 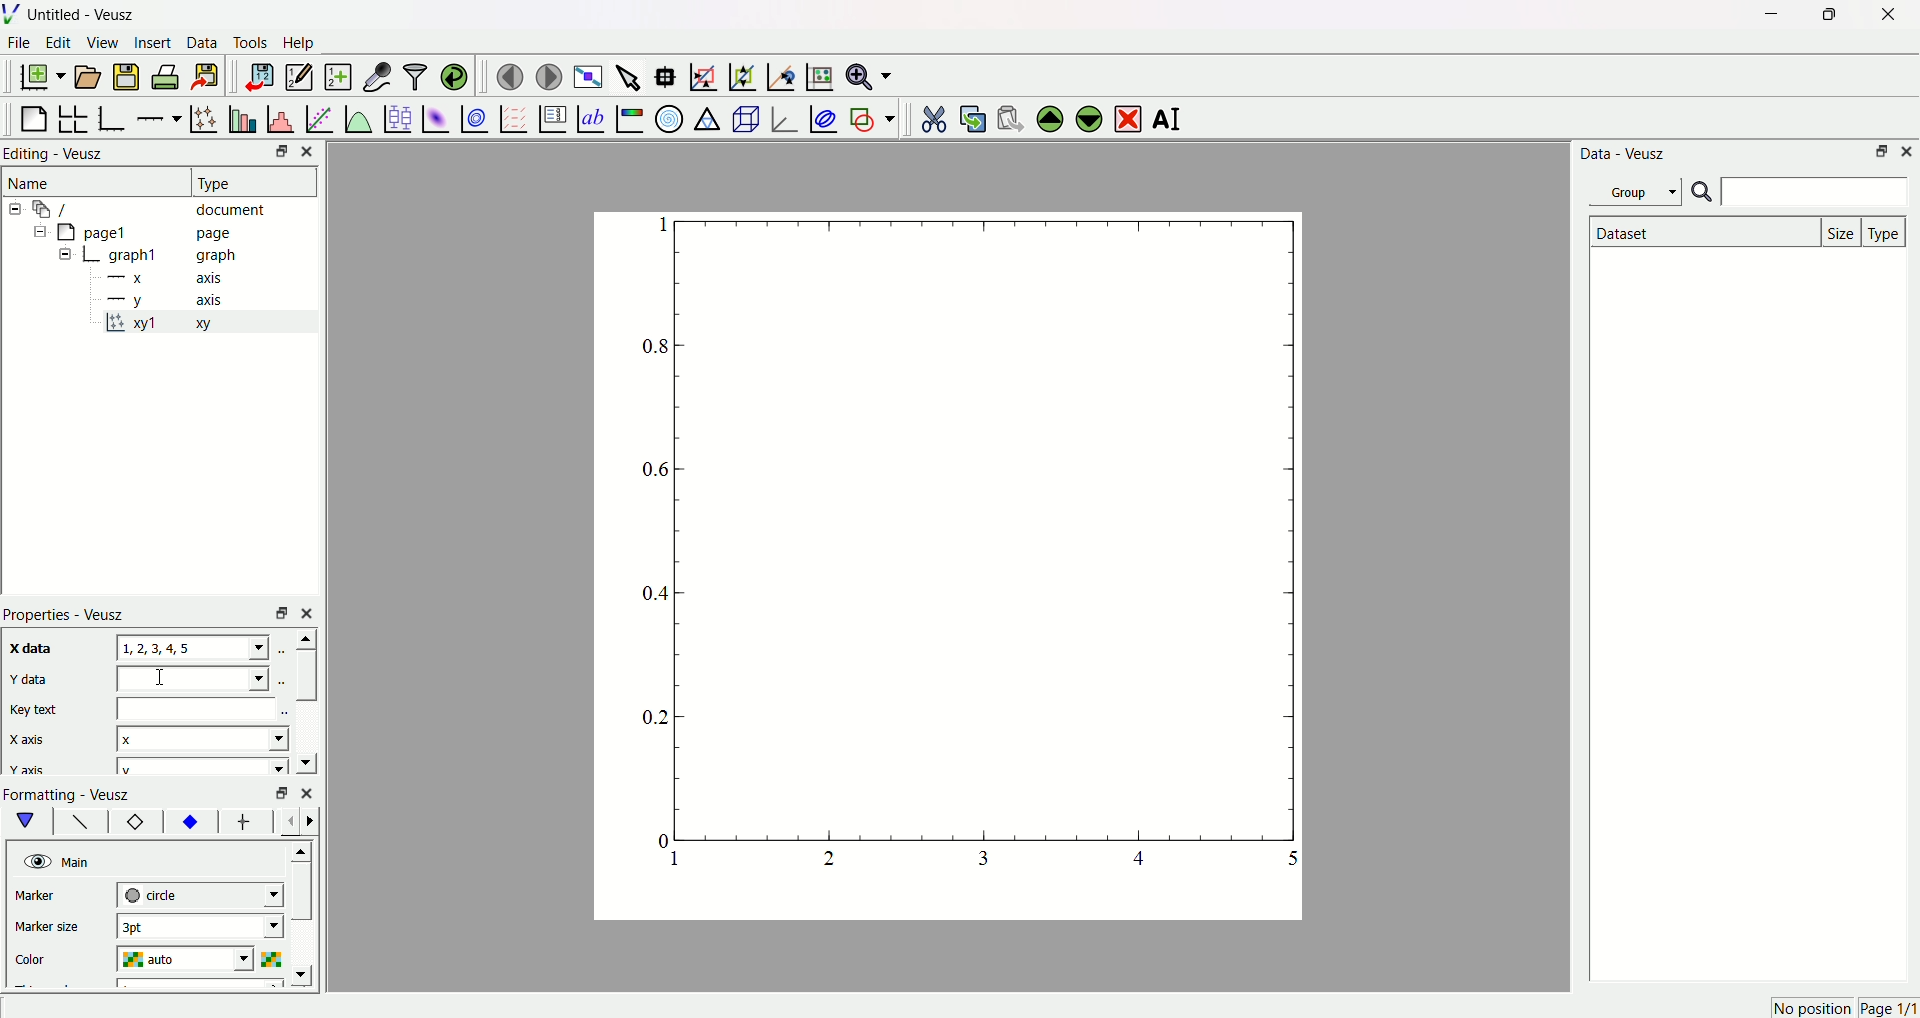 I want to click on collapse, so click(x=18, y=209).